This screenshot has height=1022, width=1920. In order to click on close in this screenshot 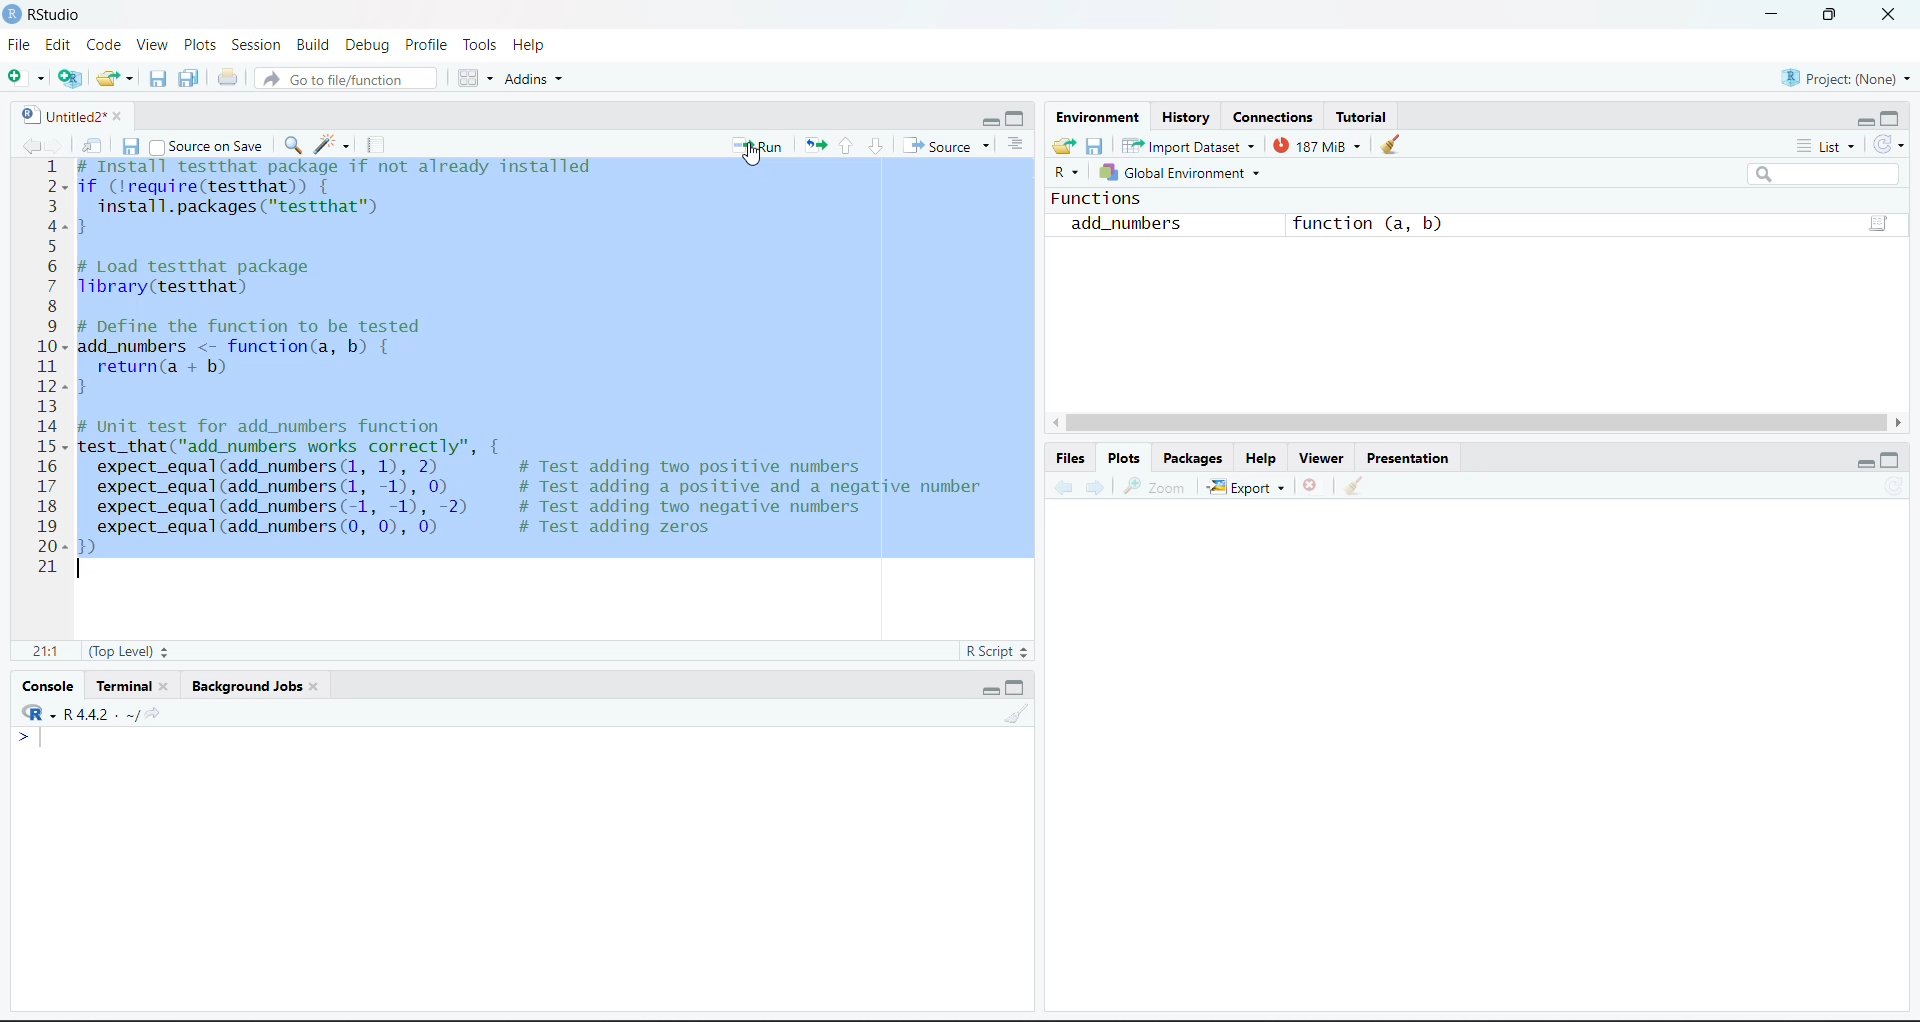, I will do `click(119, 116)`.